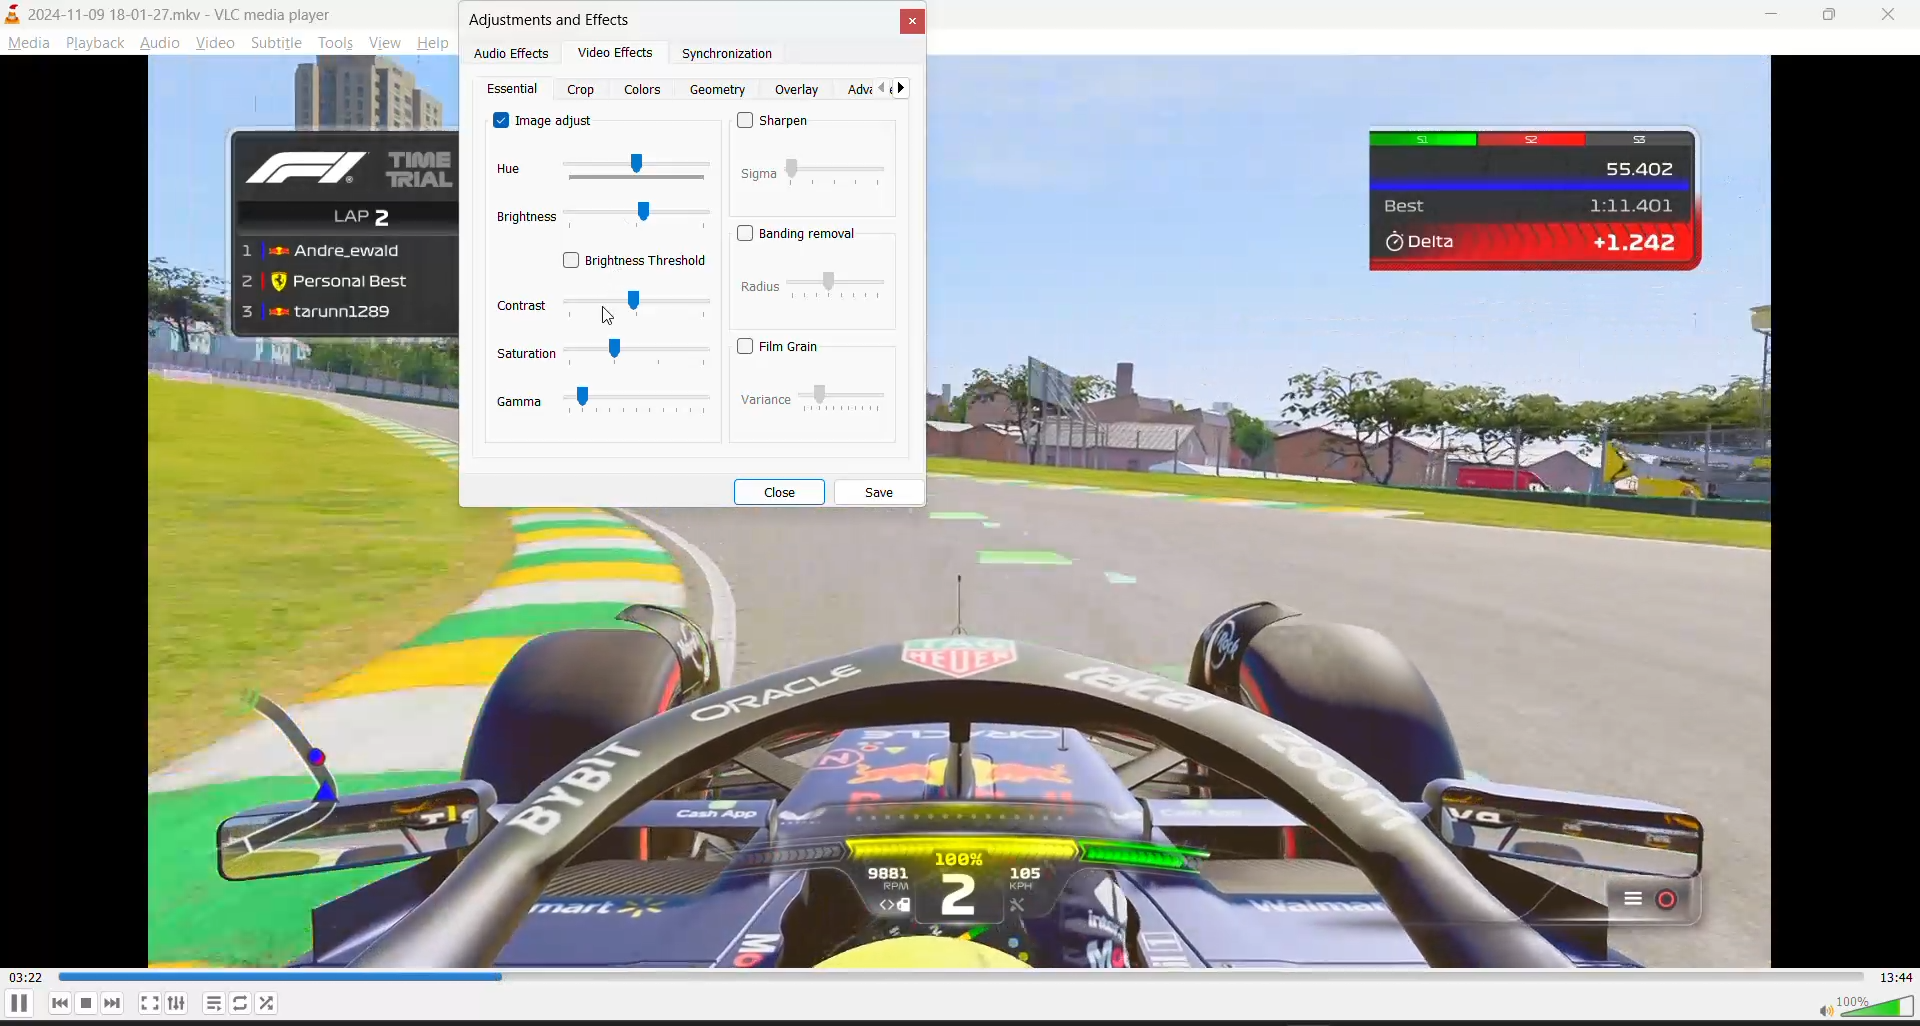 The height and width of the screenshot is (1026, 1920). I want to click on subtitle, so click(279, 41).